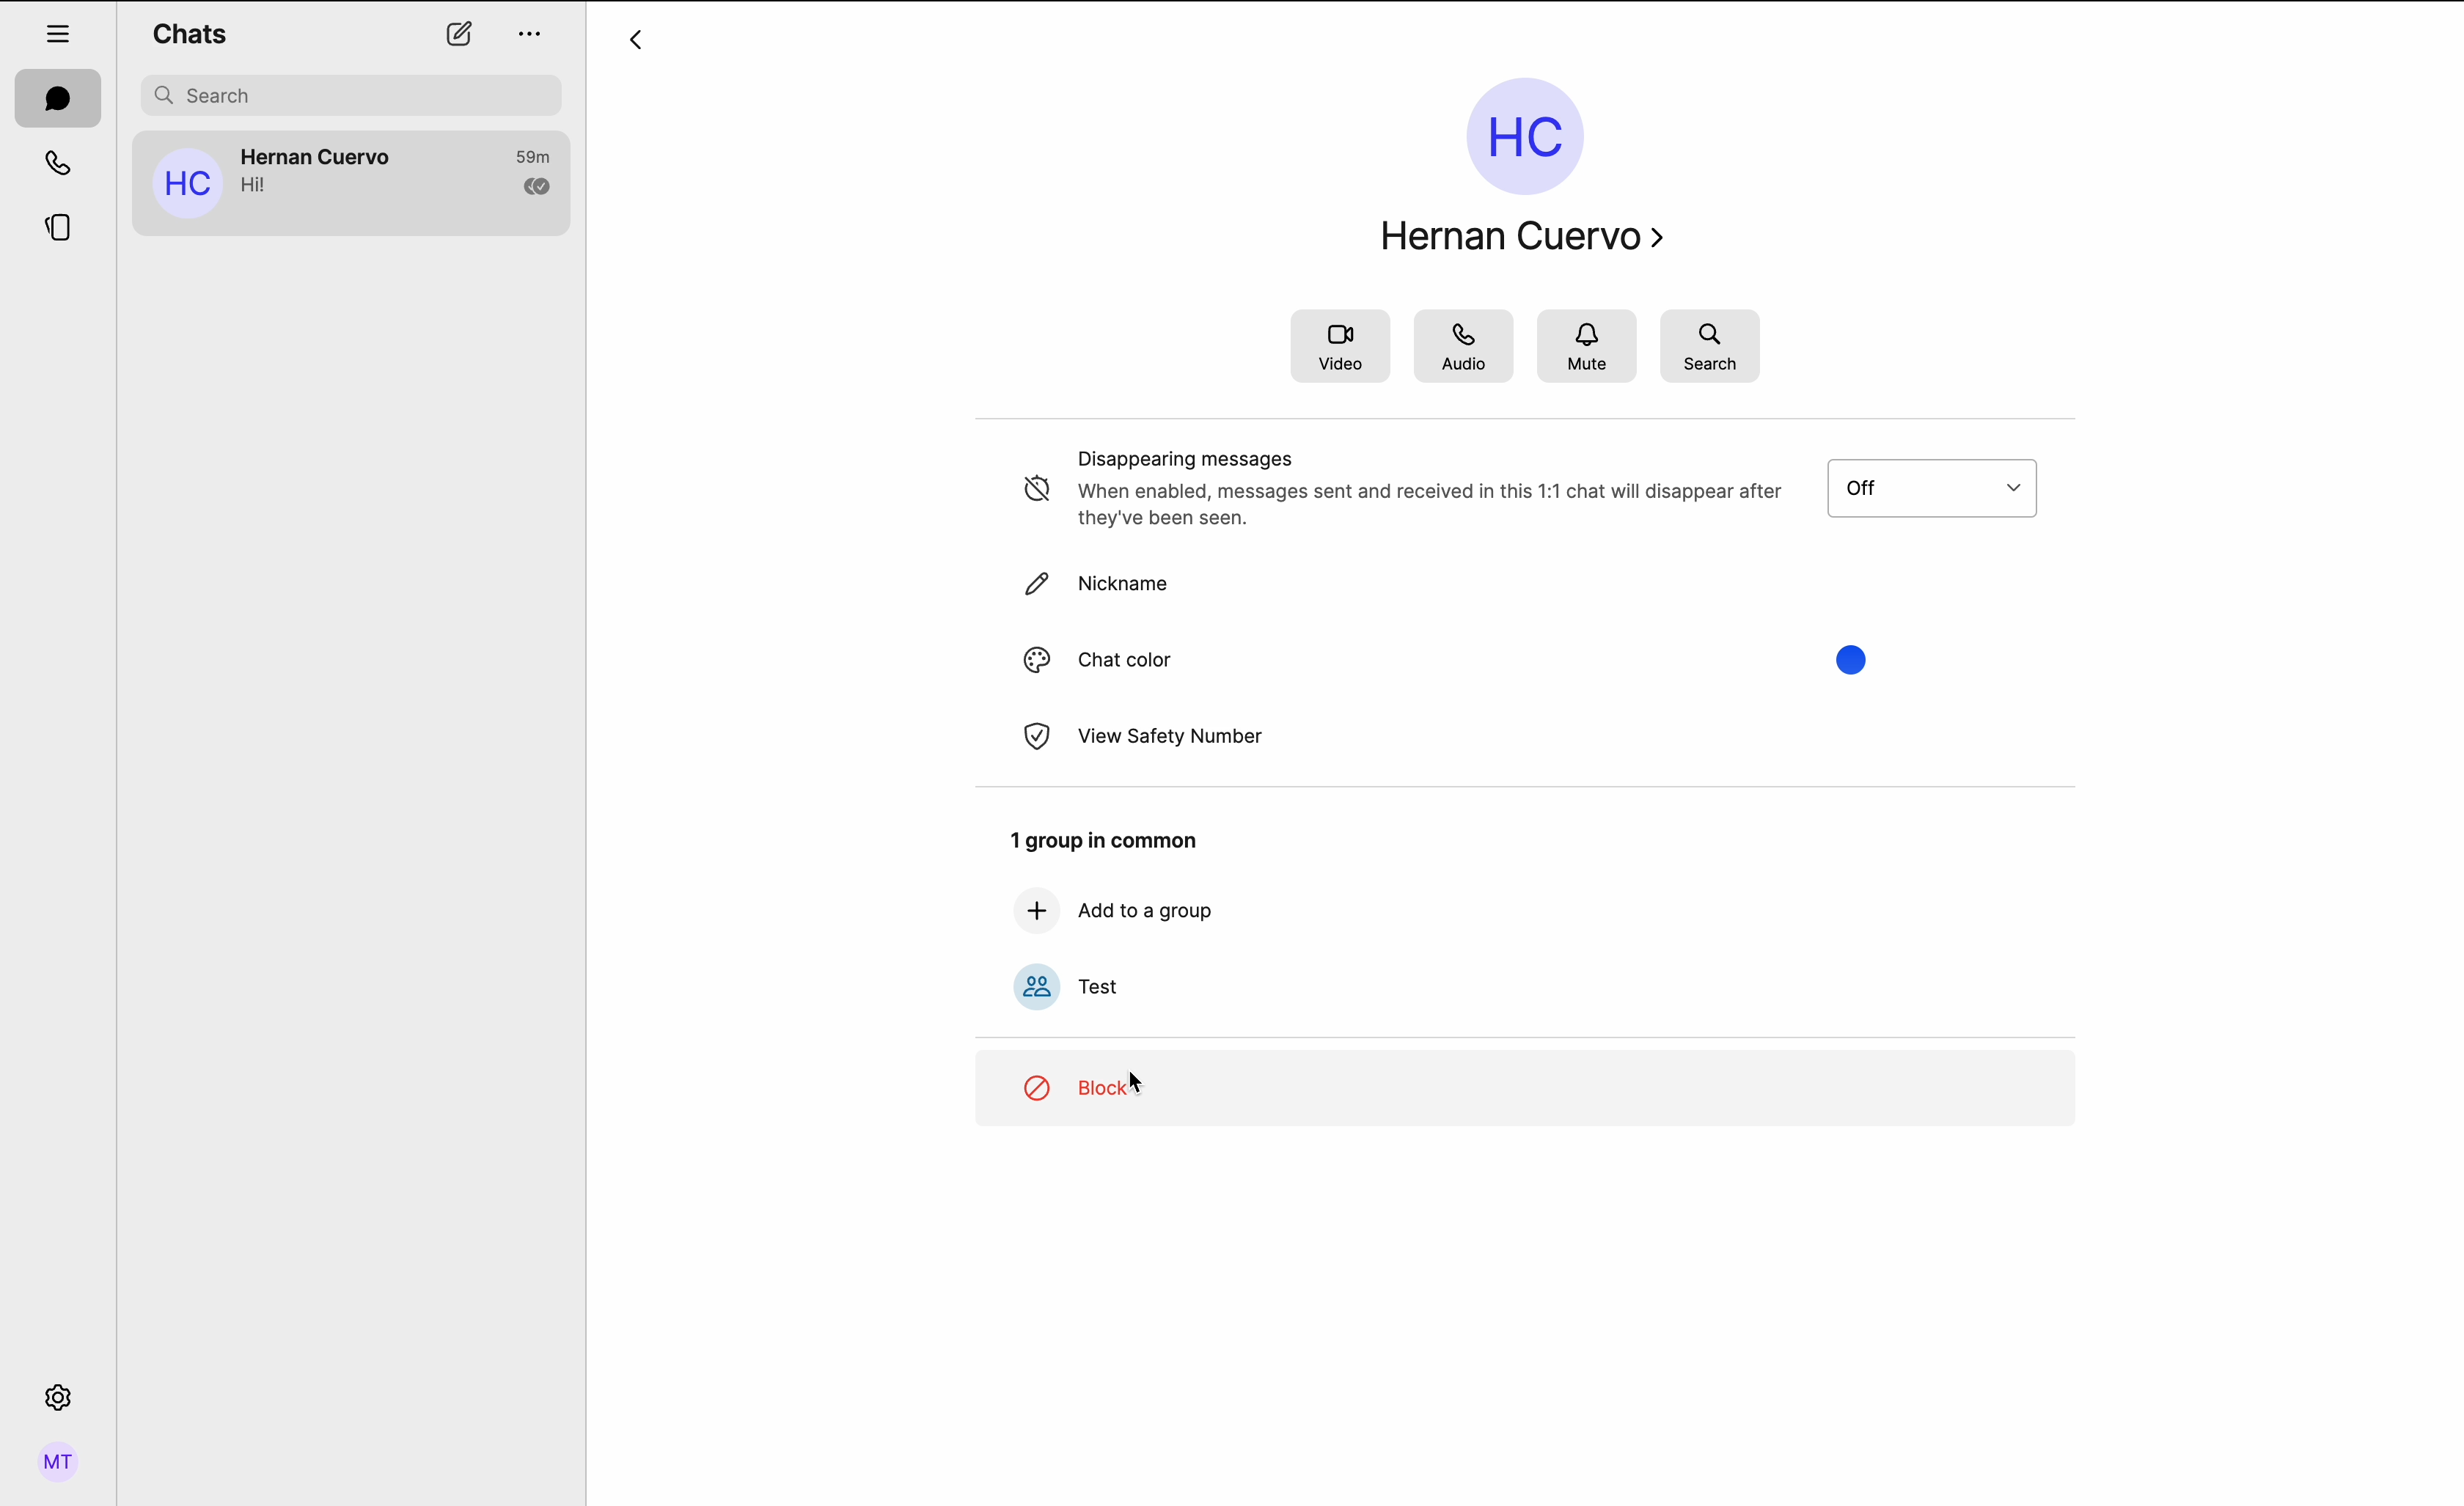 This screenshot has height=1506, width=2464. I want to click on new chat, so click(460, 35).